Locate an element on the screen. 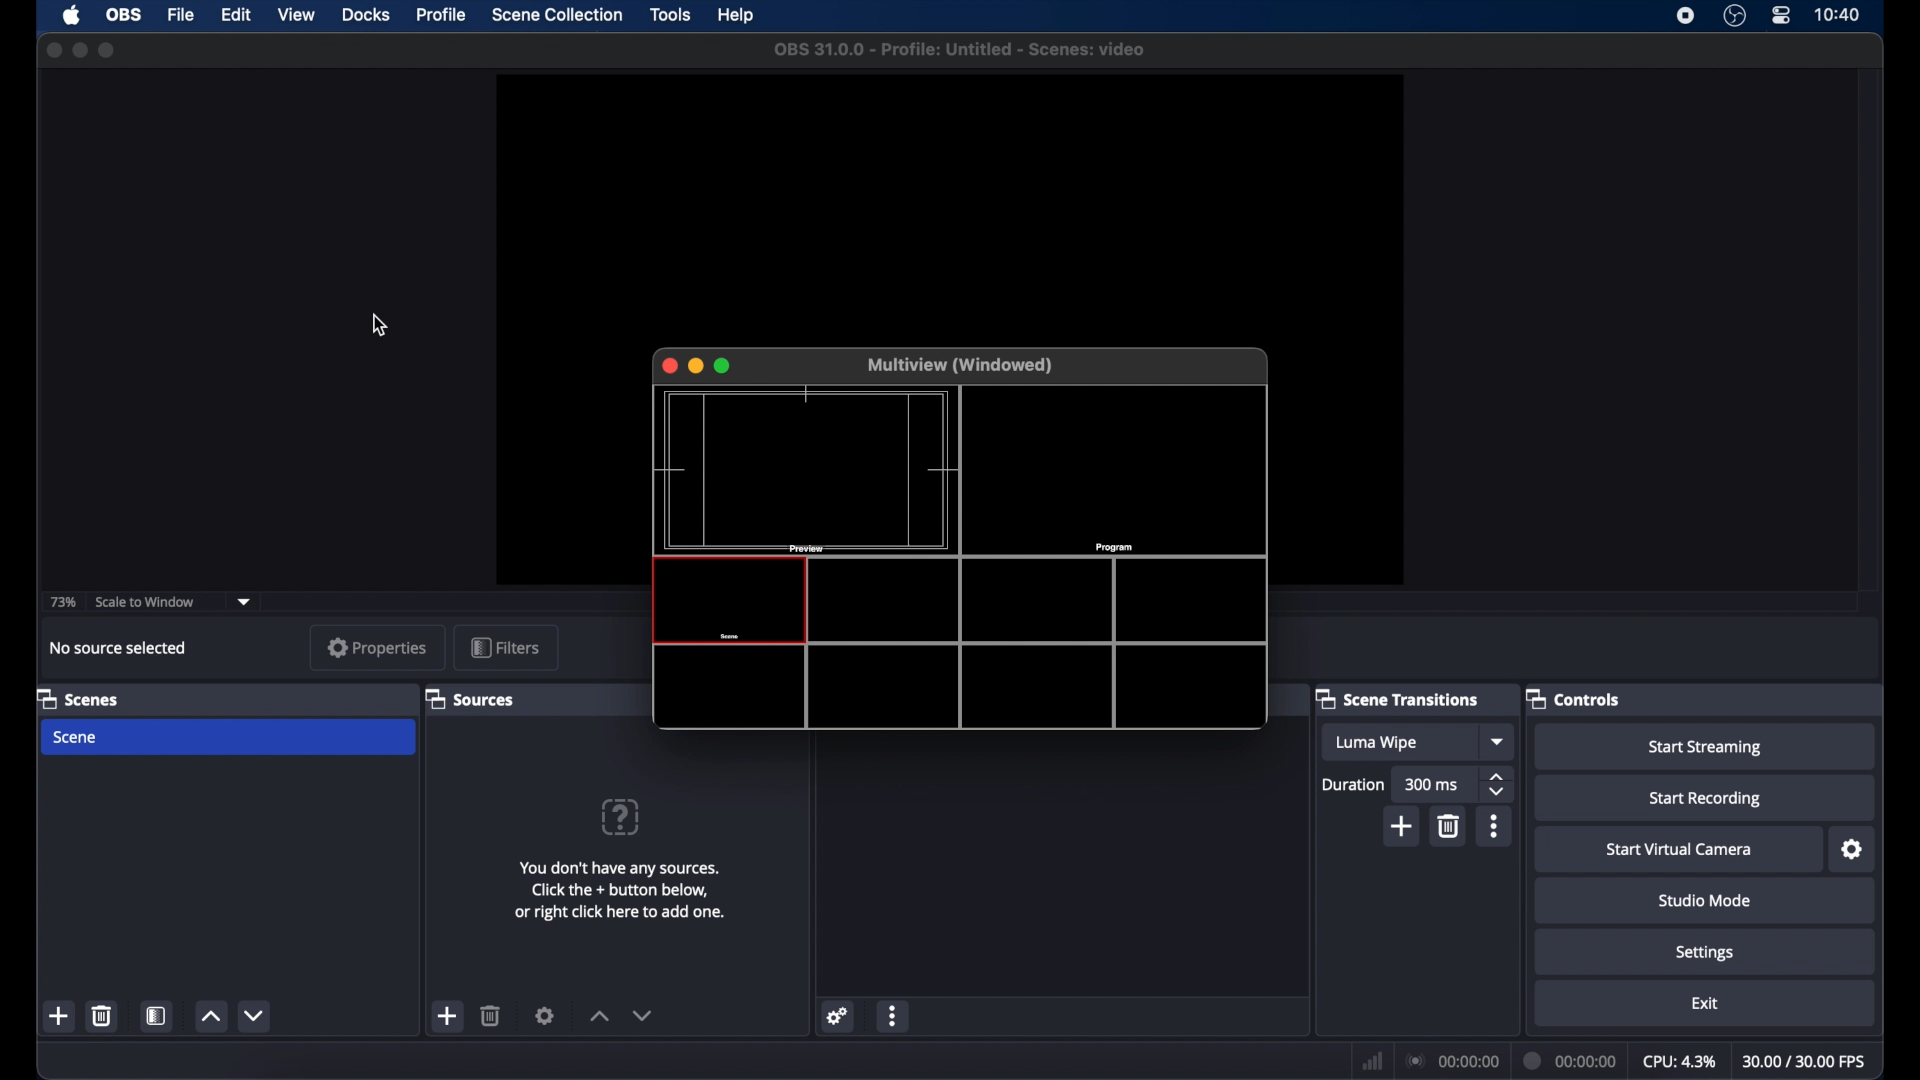  scale to window is located at coordinates (146, 601).